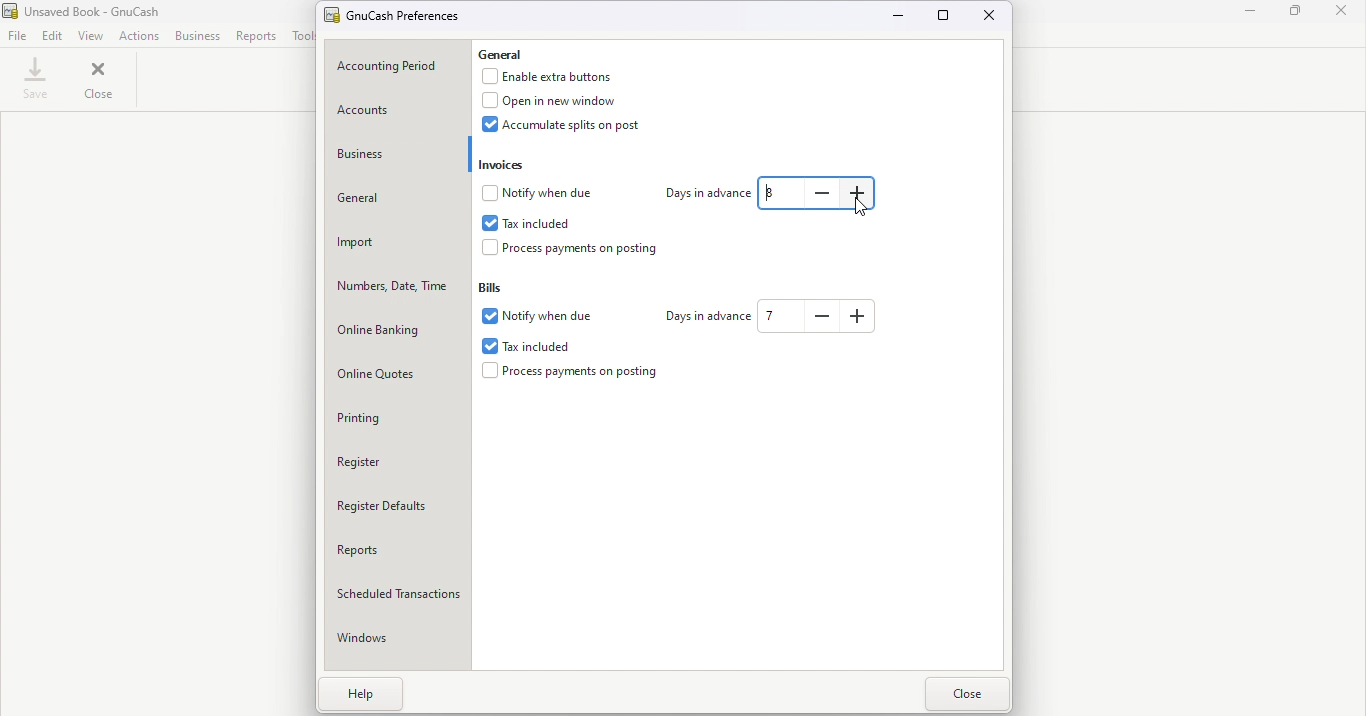  I want to click on Notify when due, so click(543, 316).